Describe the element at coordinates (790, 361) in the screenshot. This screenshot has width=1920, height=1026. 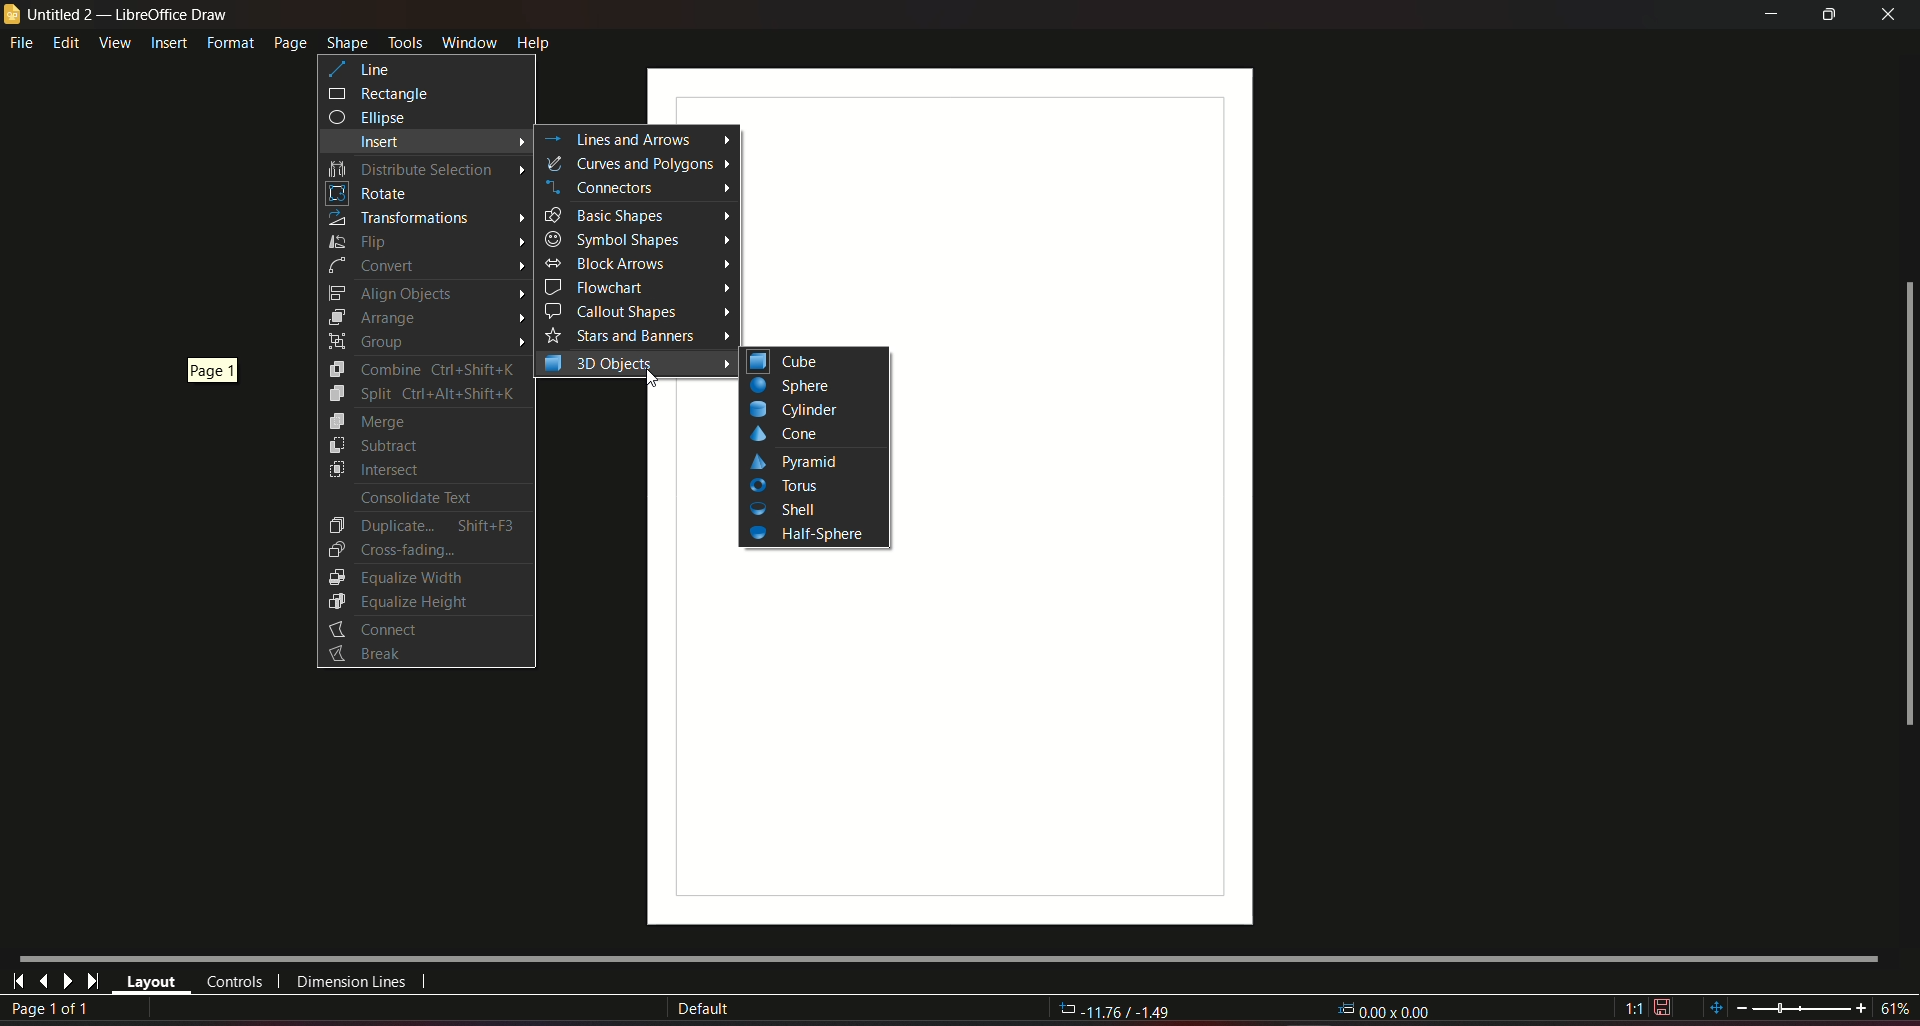
I see `cube` at that location.